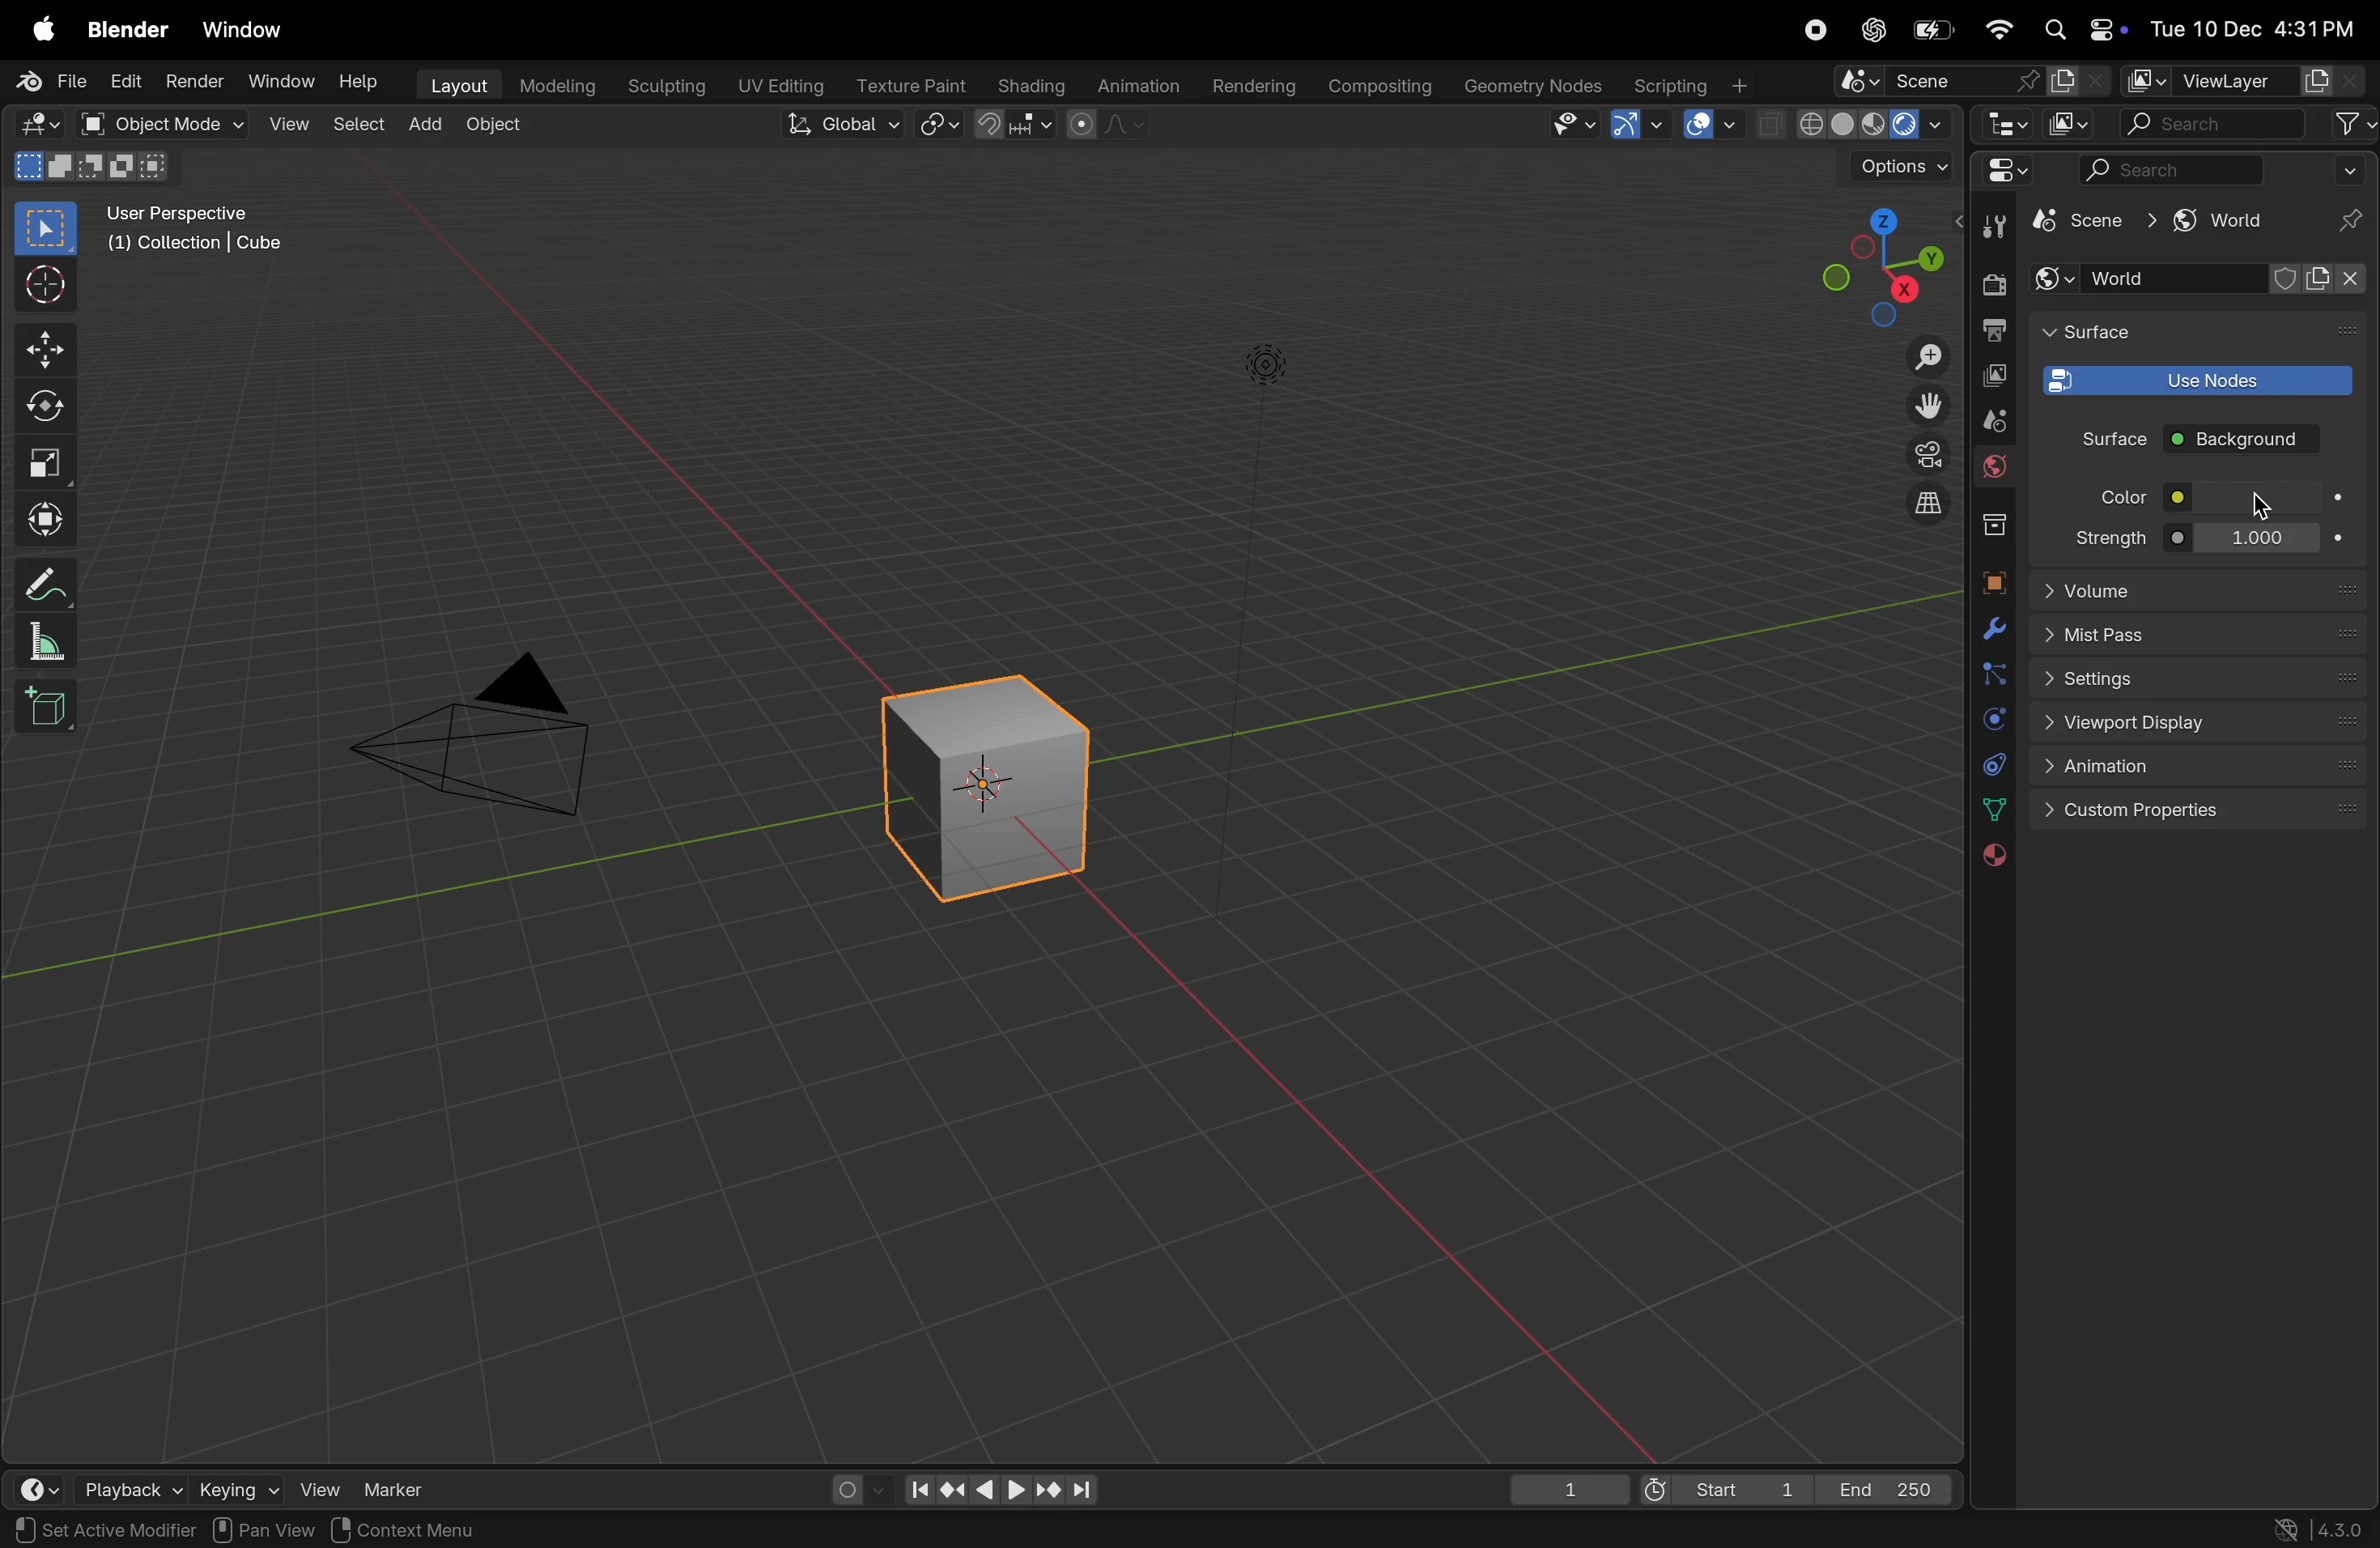  I want to click on Blender, so click(127, 28).